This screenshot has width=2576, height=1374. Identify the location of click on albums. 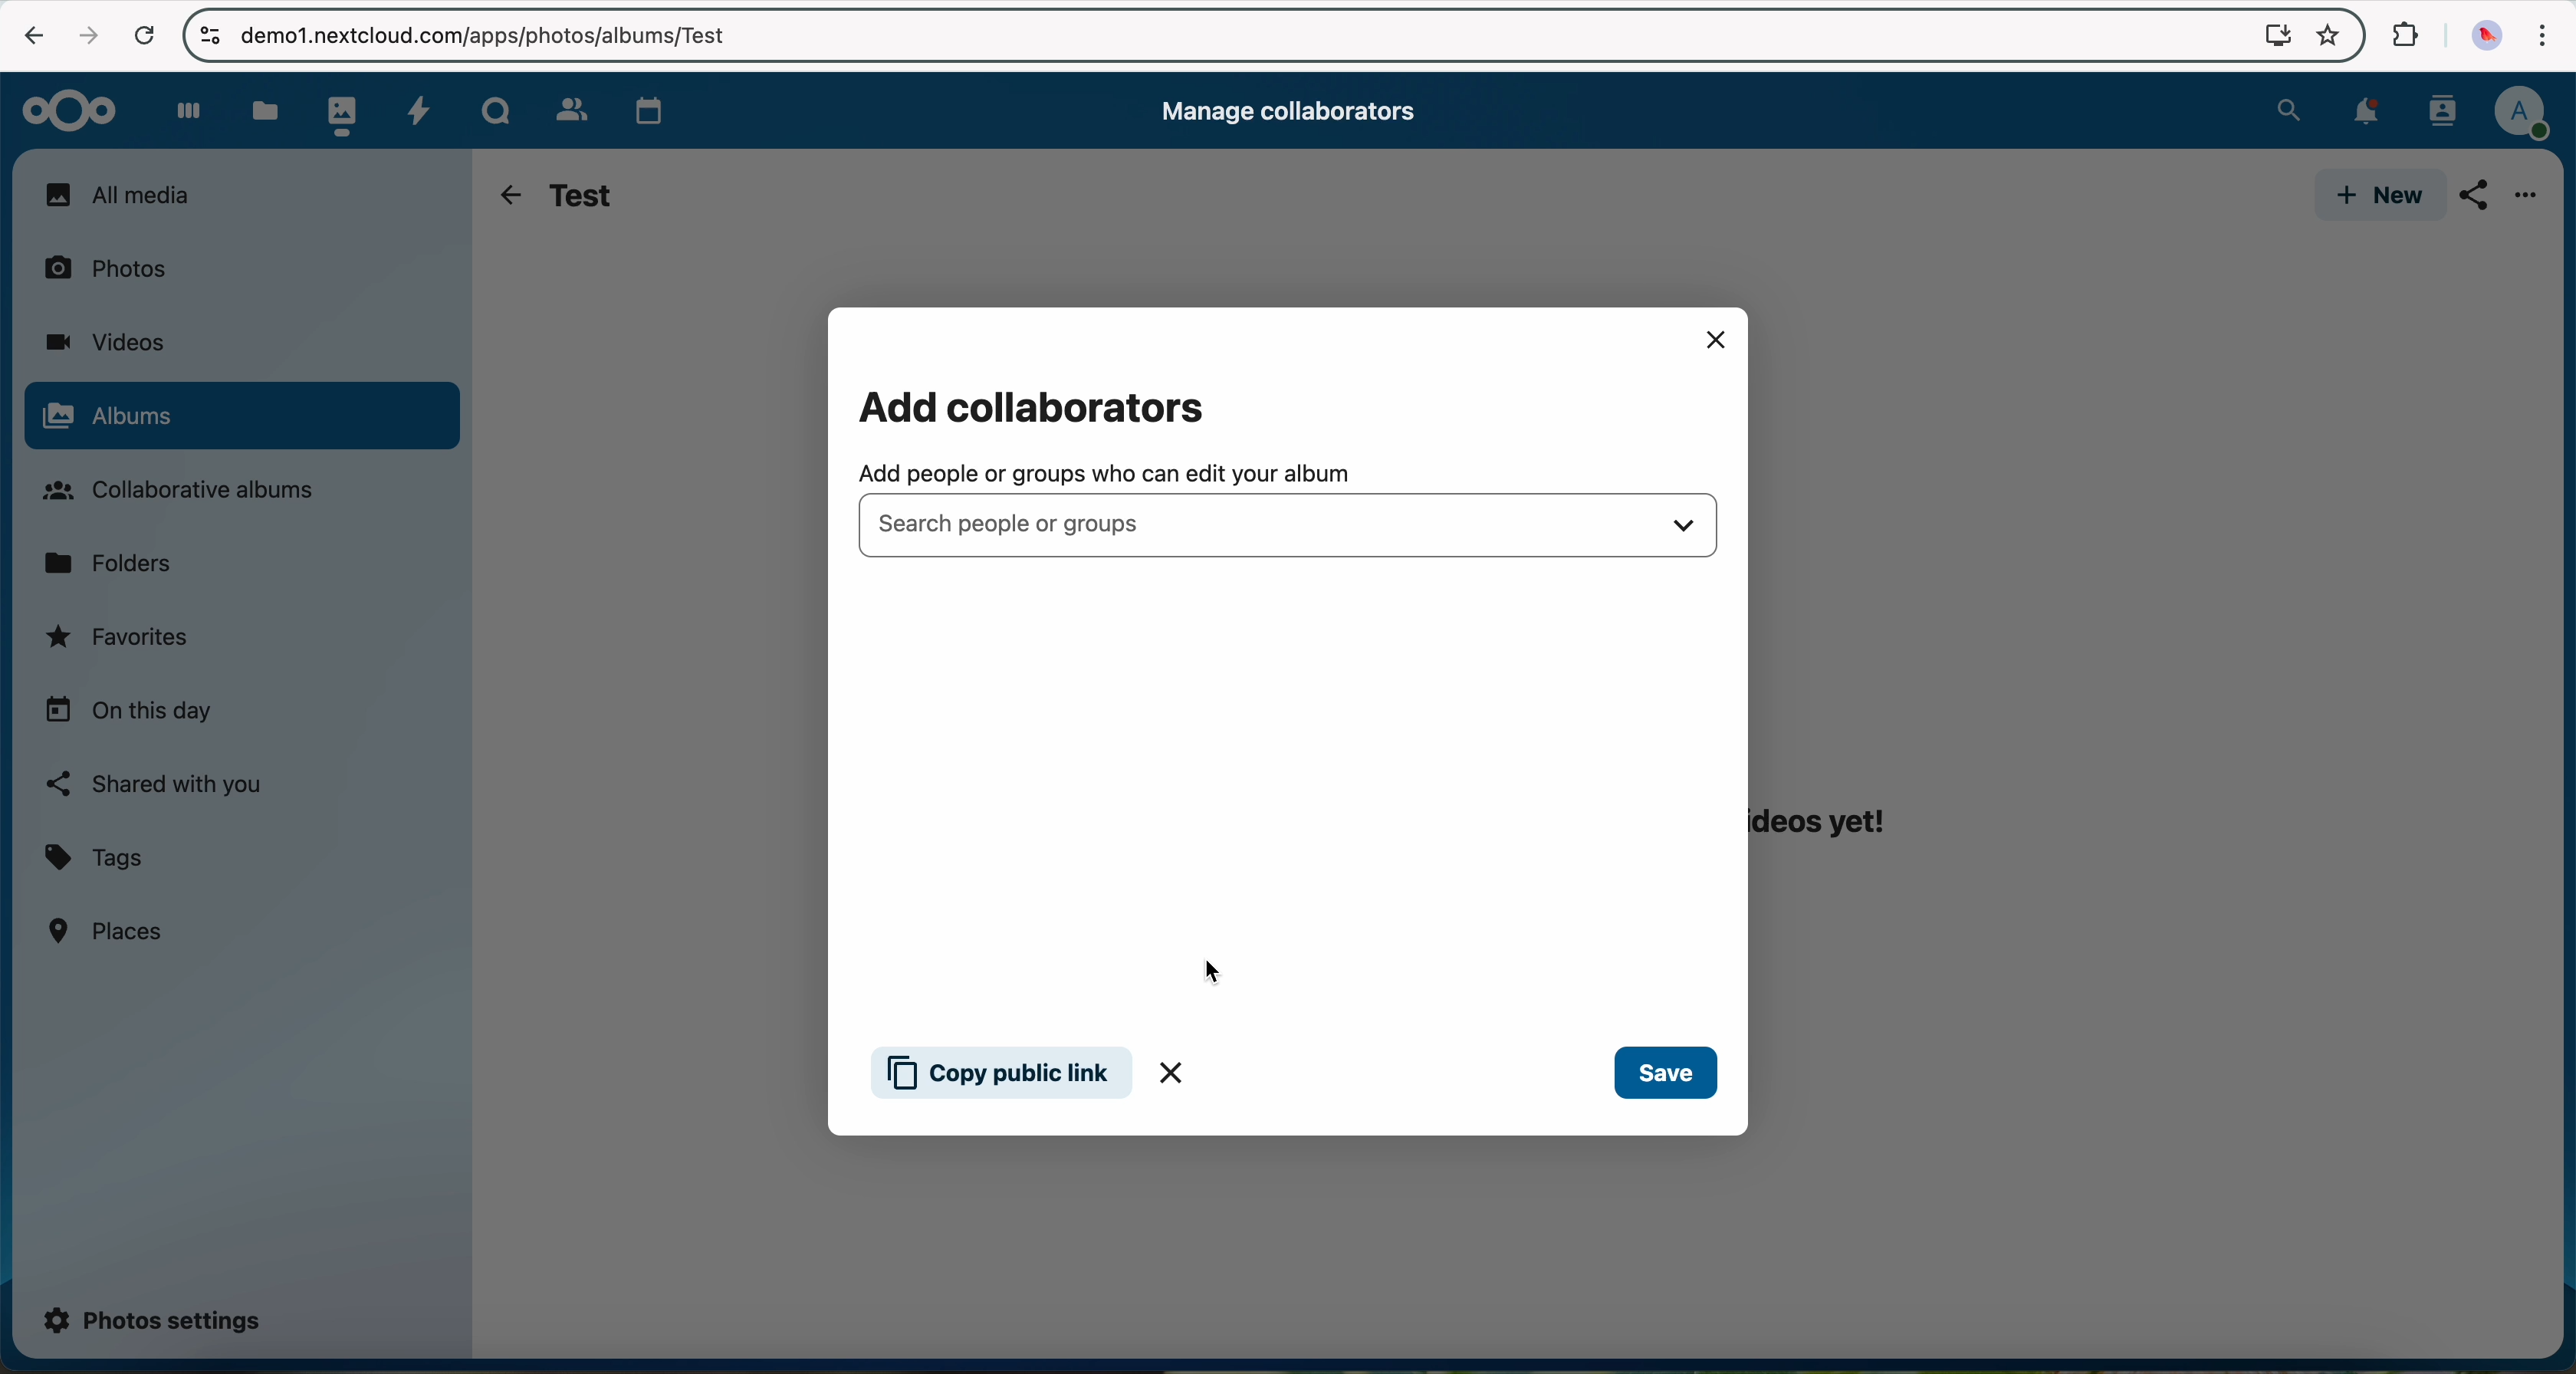
(241, 418).